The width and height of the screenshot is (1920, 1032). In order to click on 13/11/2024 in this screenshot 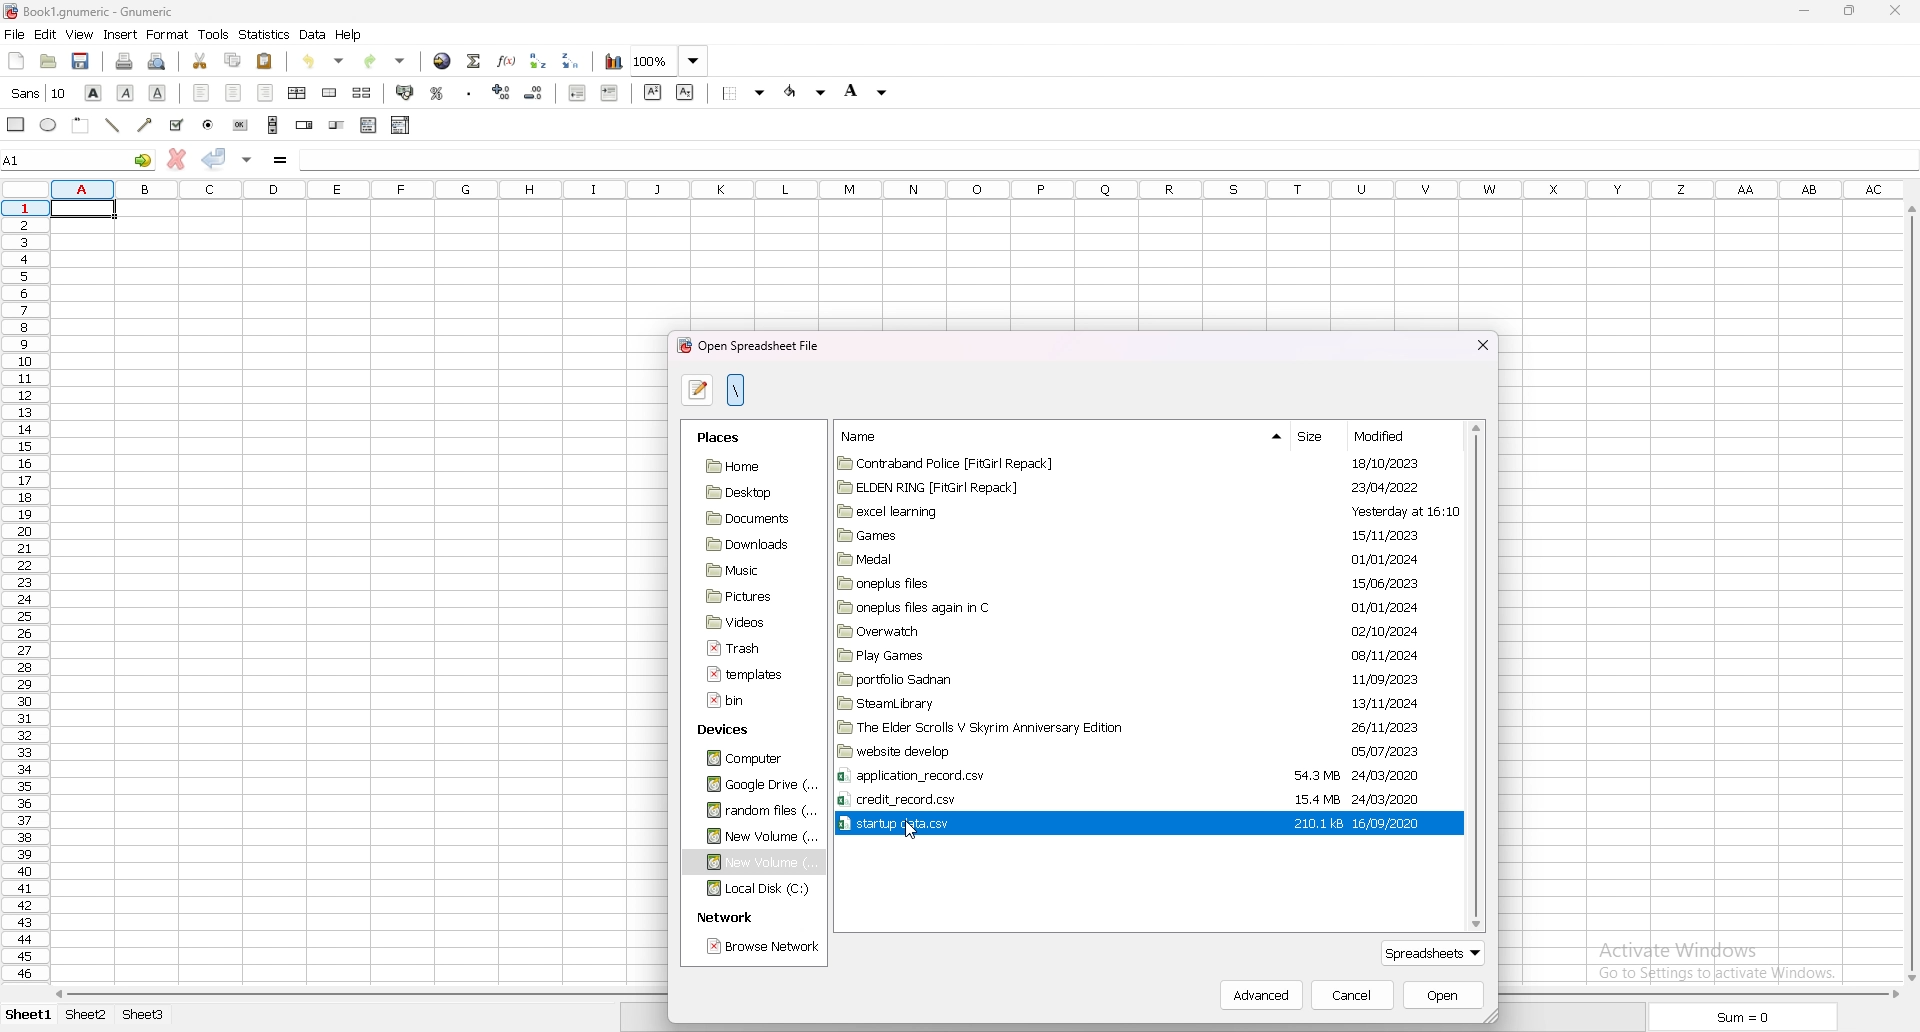, I will do `click(1386, 703)`.